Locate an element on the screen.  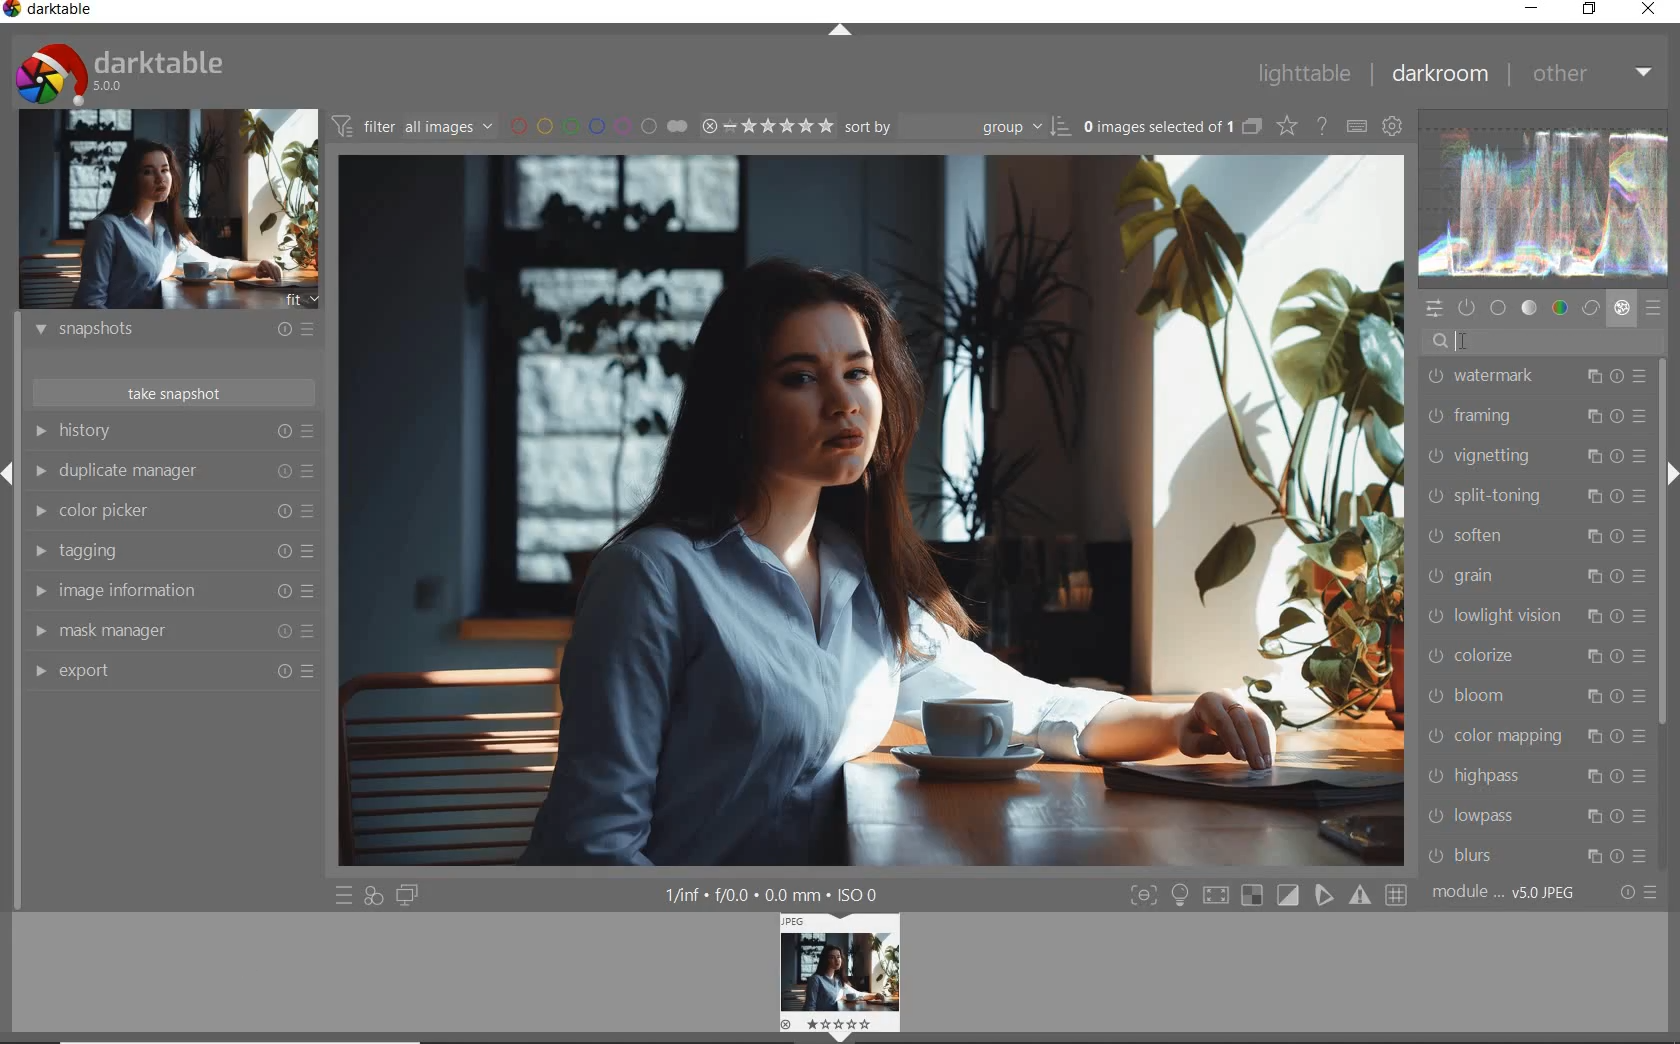
set keyboard shortcuts is located at coordinates (1355, 126).